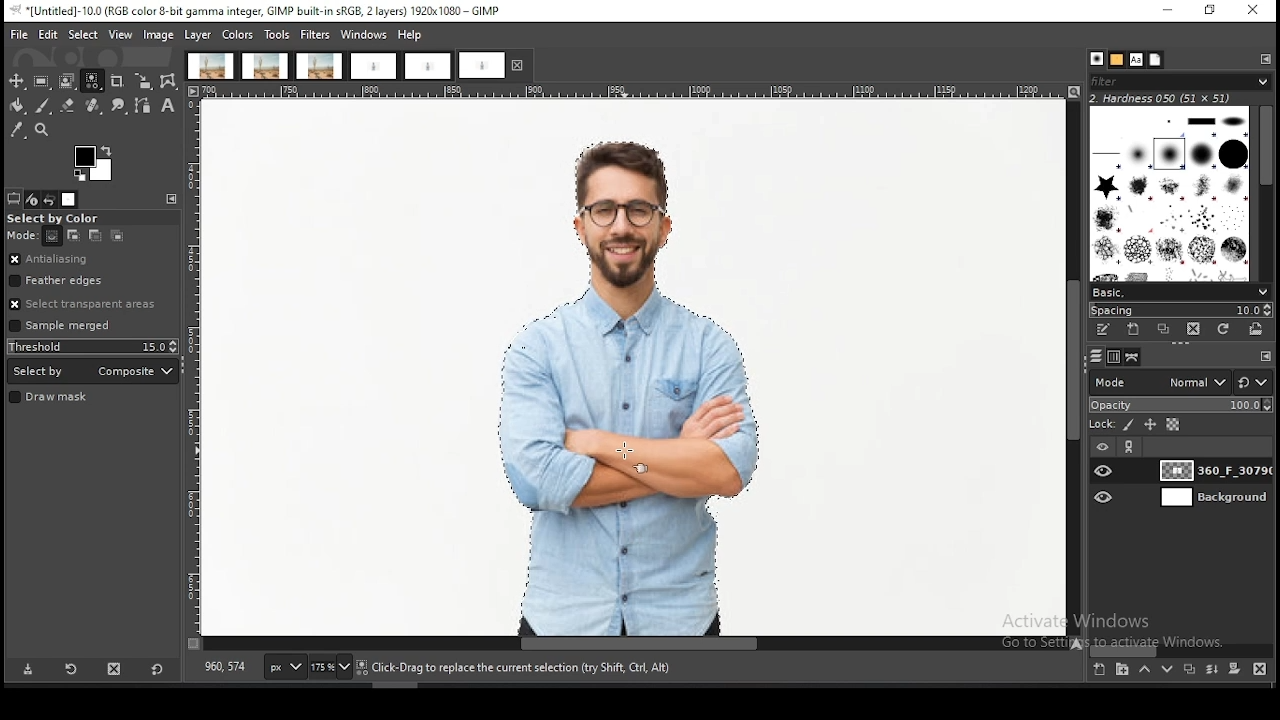  What do you see at coordinates (92, 260) in the screenshot?
I see `antiliasing` at bounding box center [92, 260].